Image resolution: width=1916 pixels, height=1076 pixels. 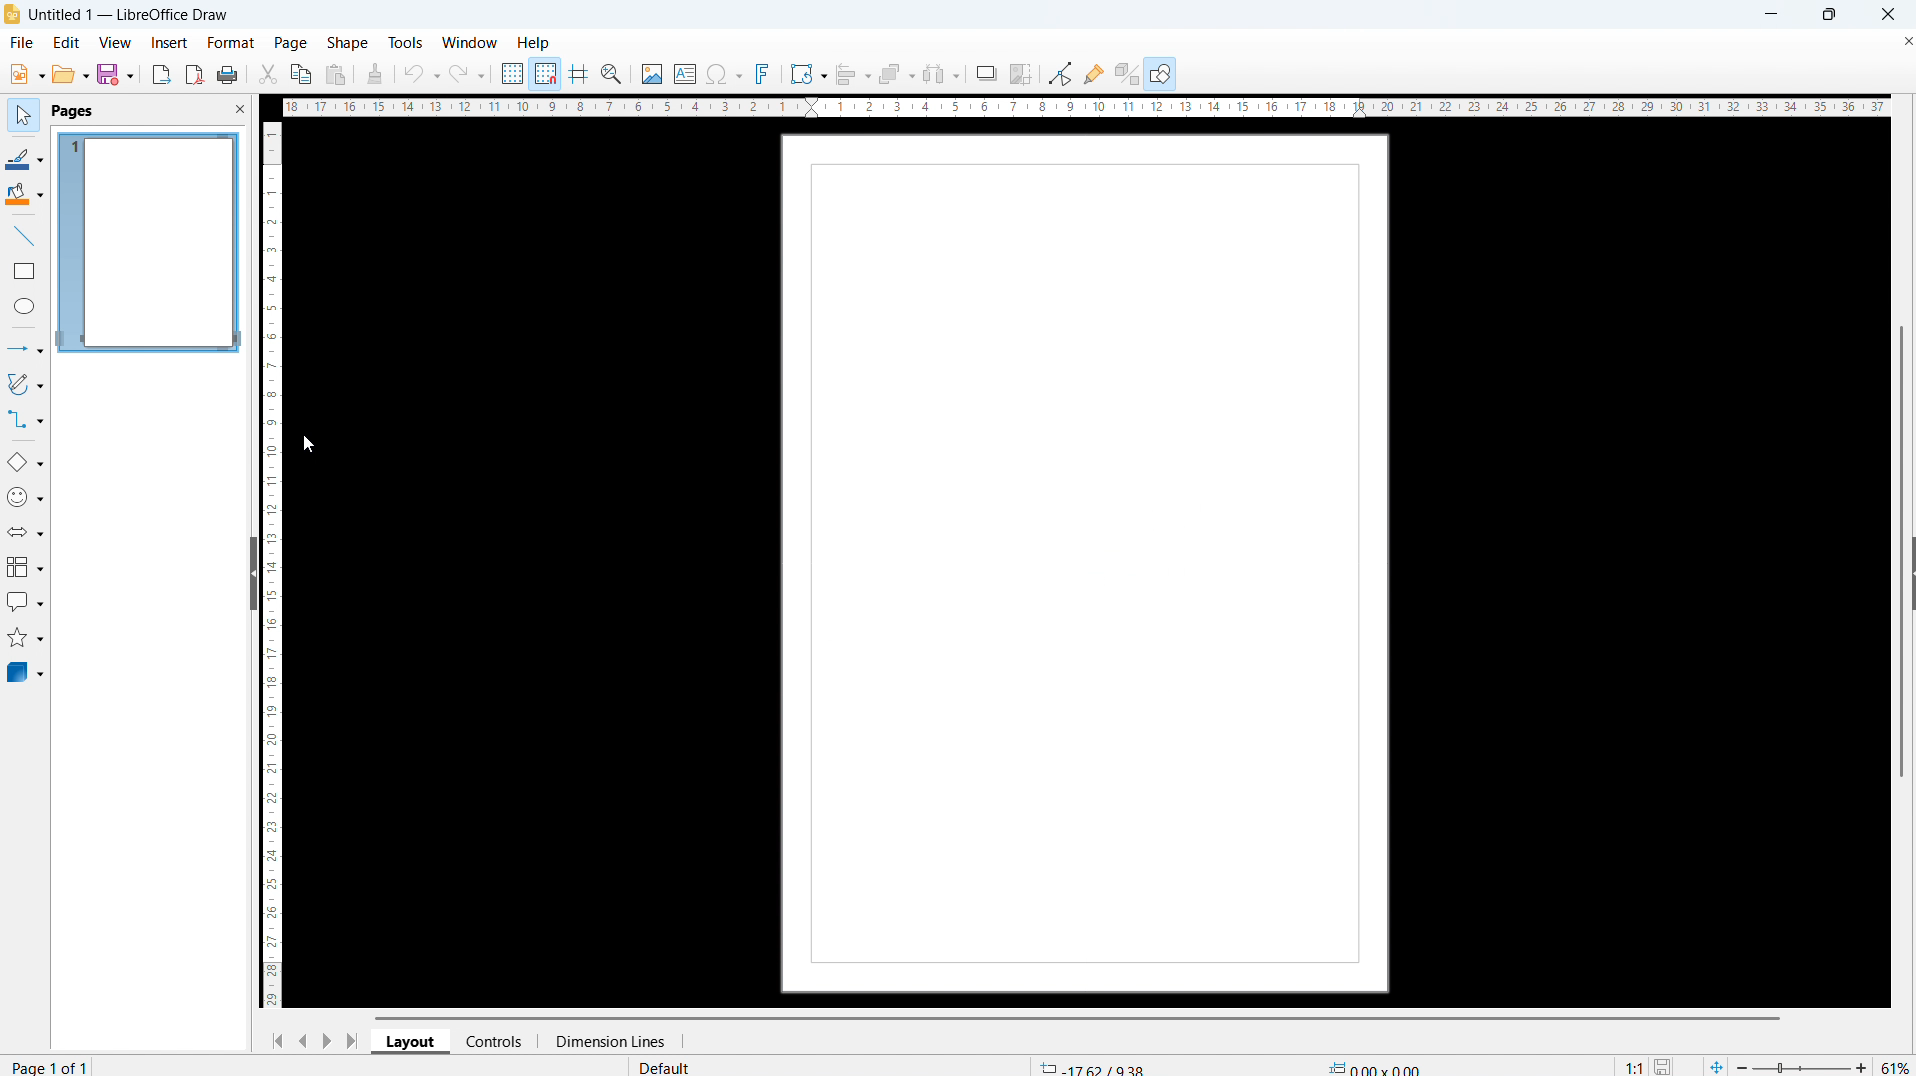 What do you see at coordinates (24, 236) in the screenshot?
I see `line tool` at bounding box center [24, 236].